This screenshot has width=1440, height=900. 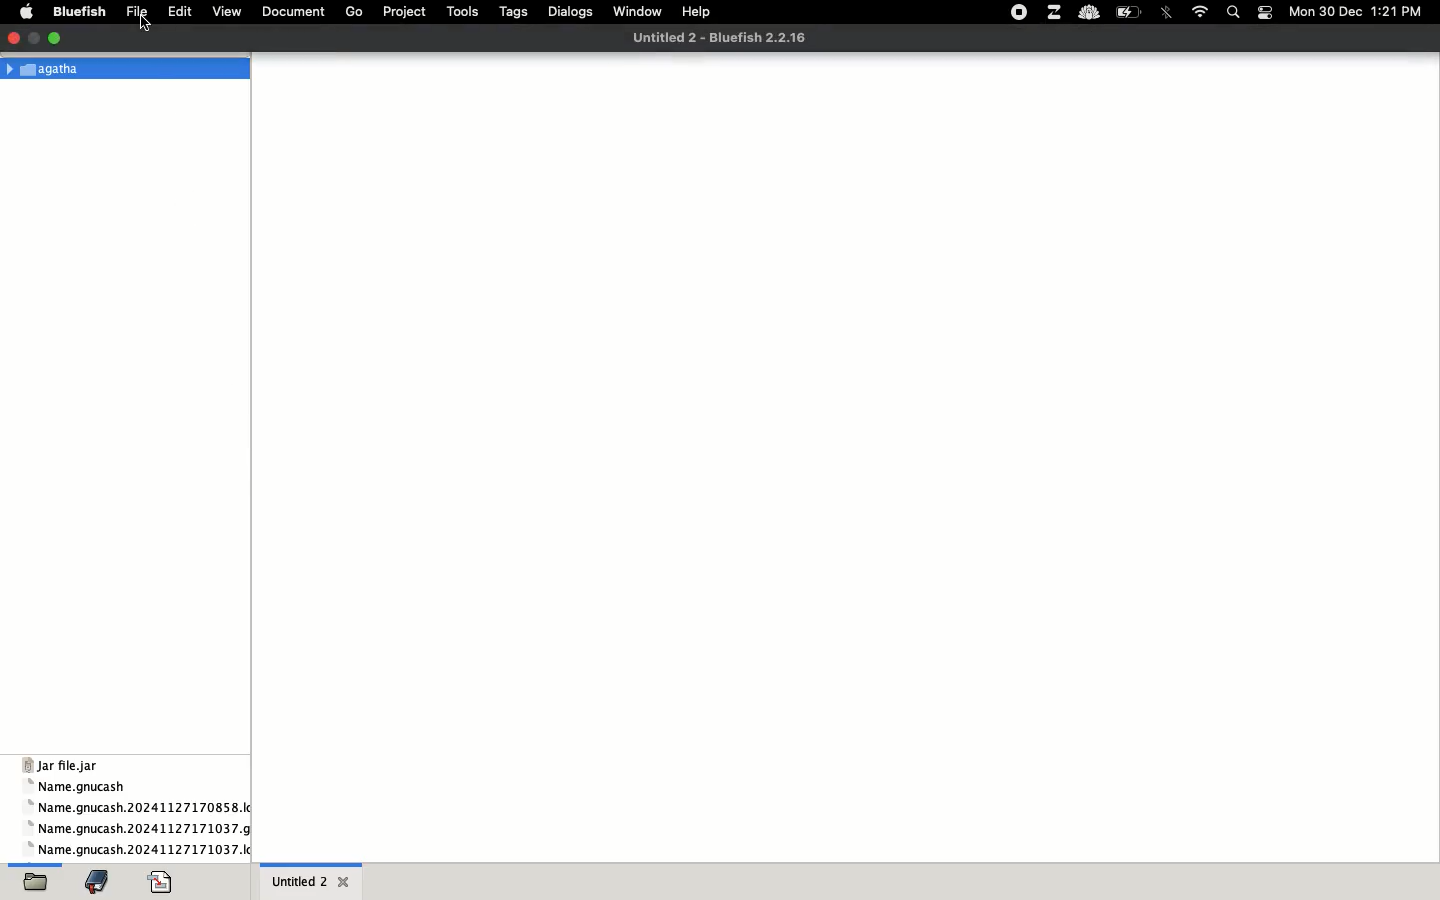 I want to click on close, so click(x=345, y=882).